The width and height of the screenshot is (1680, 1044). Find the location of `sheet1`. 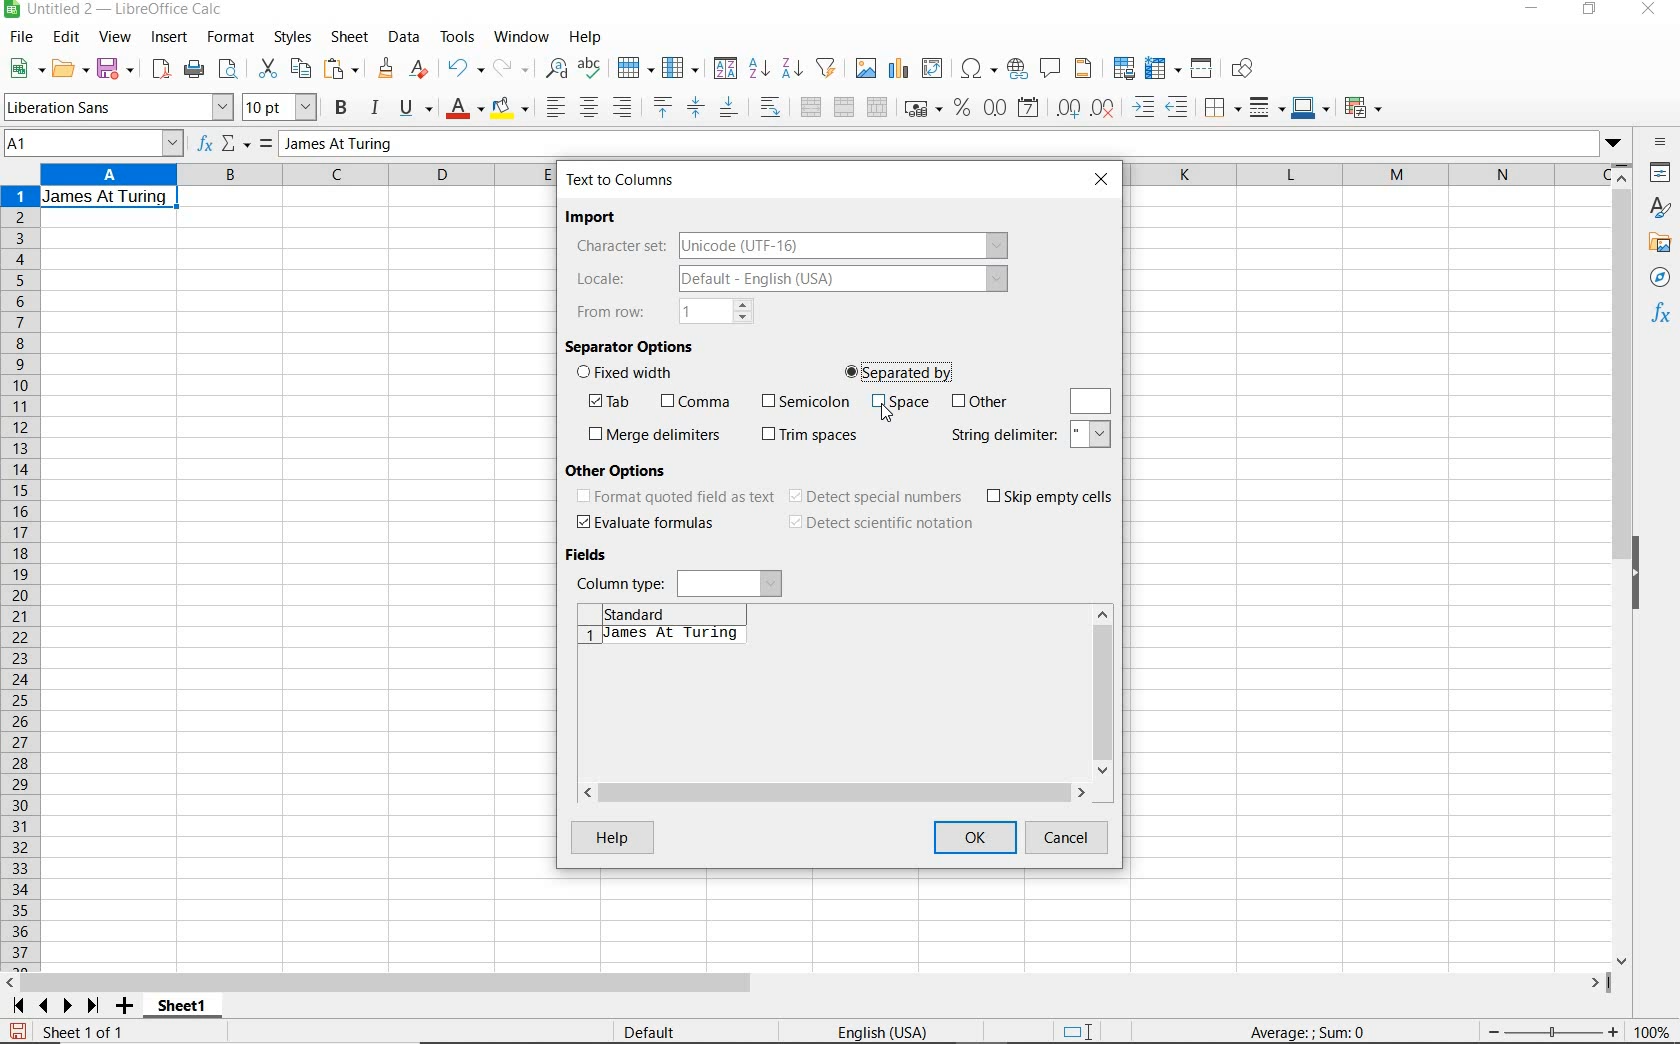

sheet1 is located at coordinates (184, 1009).